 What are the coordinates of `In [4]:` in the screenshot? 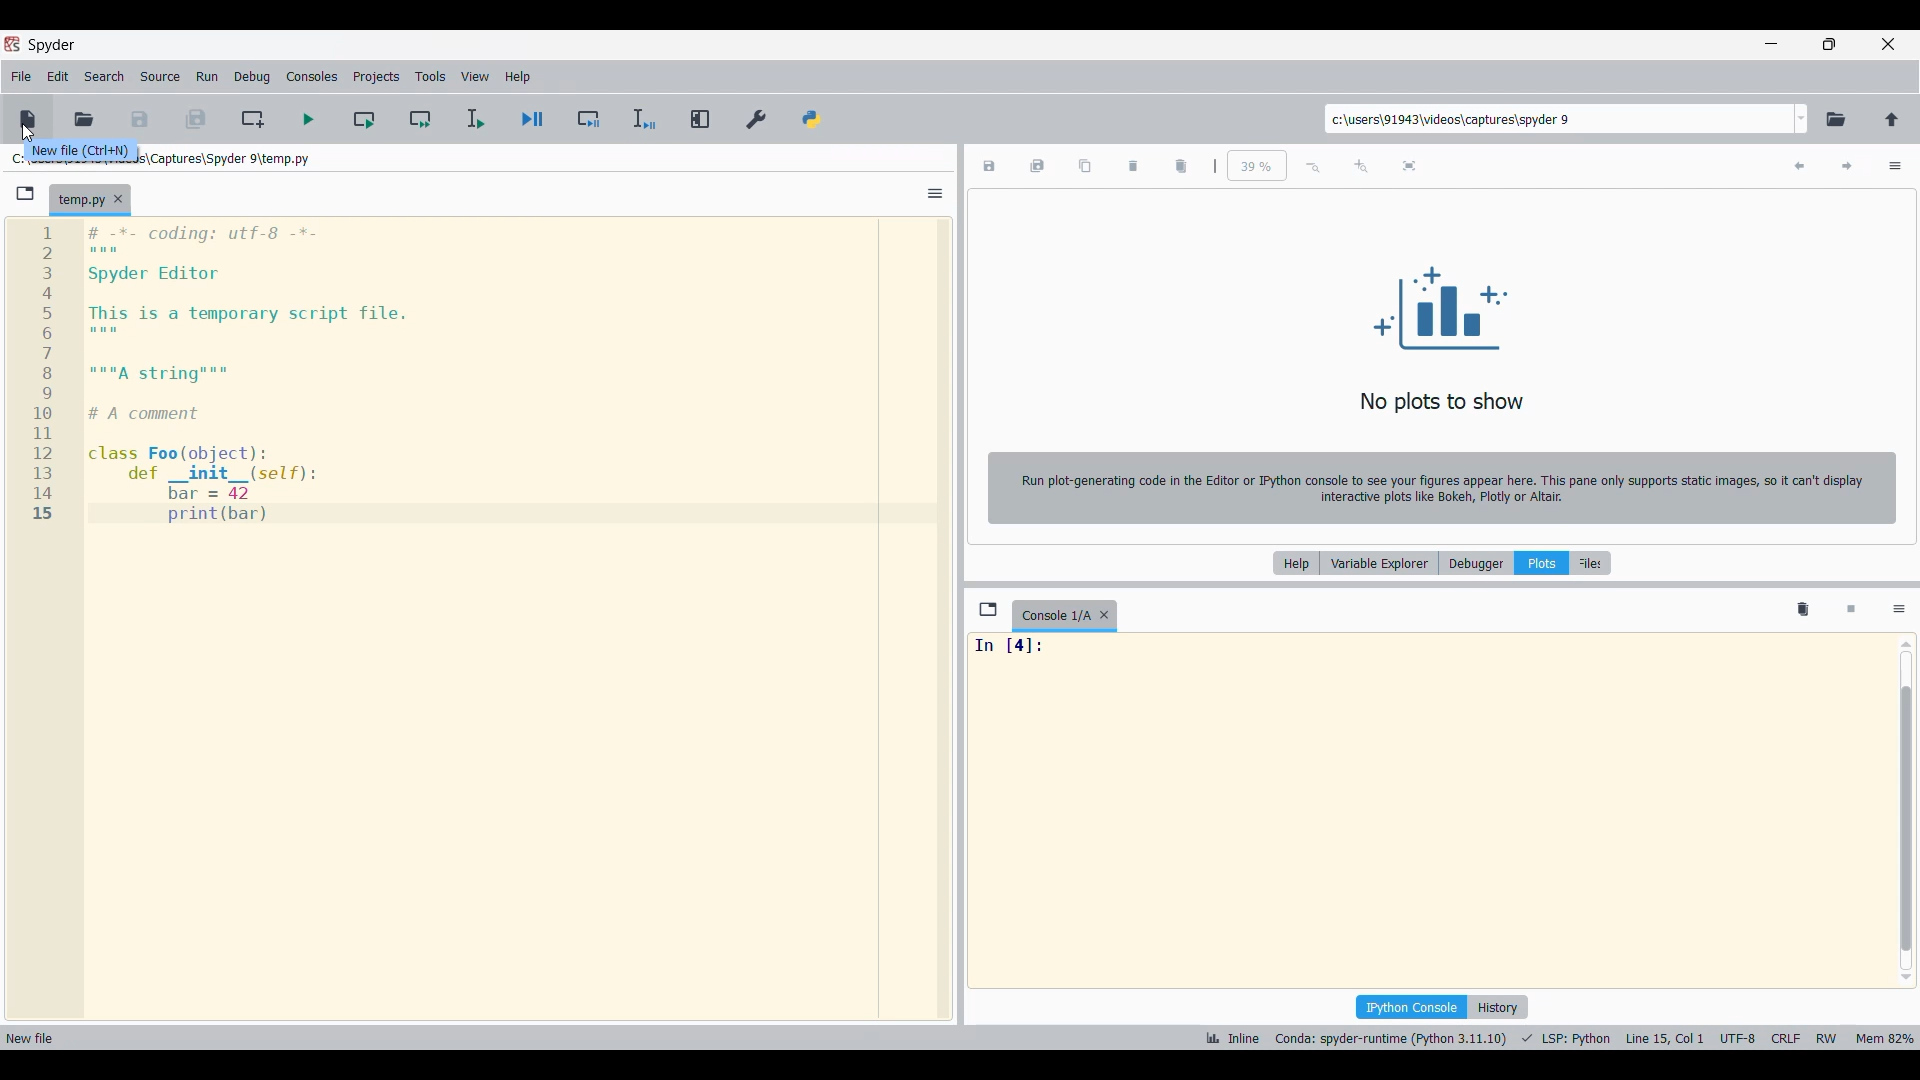 It's located at (1425, 651).